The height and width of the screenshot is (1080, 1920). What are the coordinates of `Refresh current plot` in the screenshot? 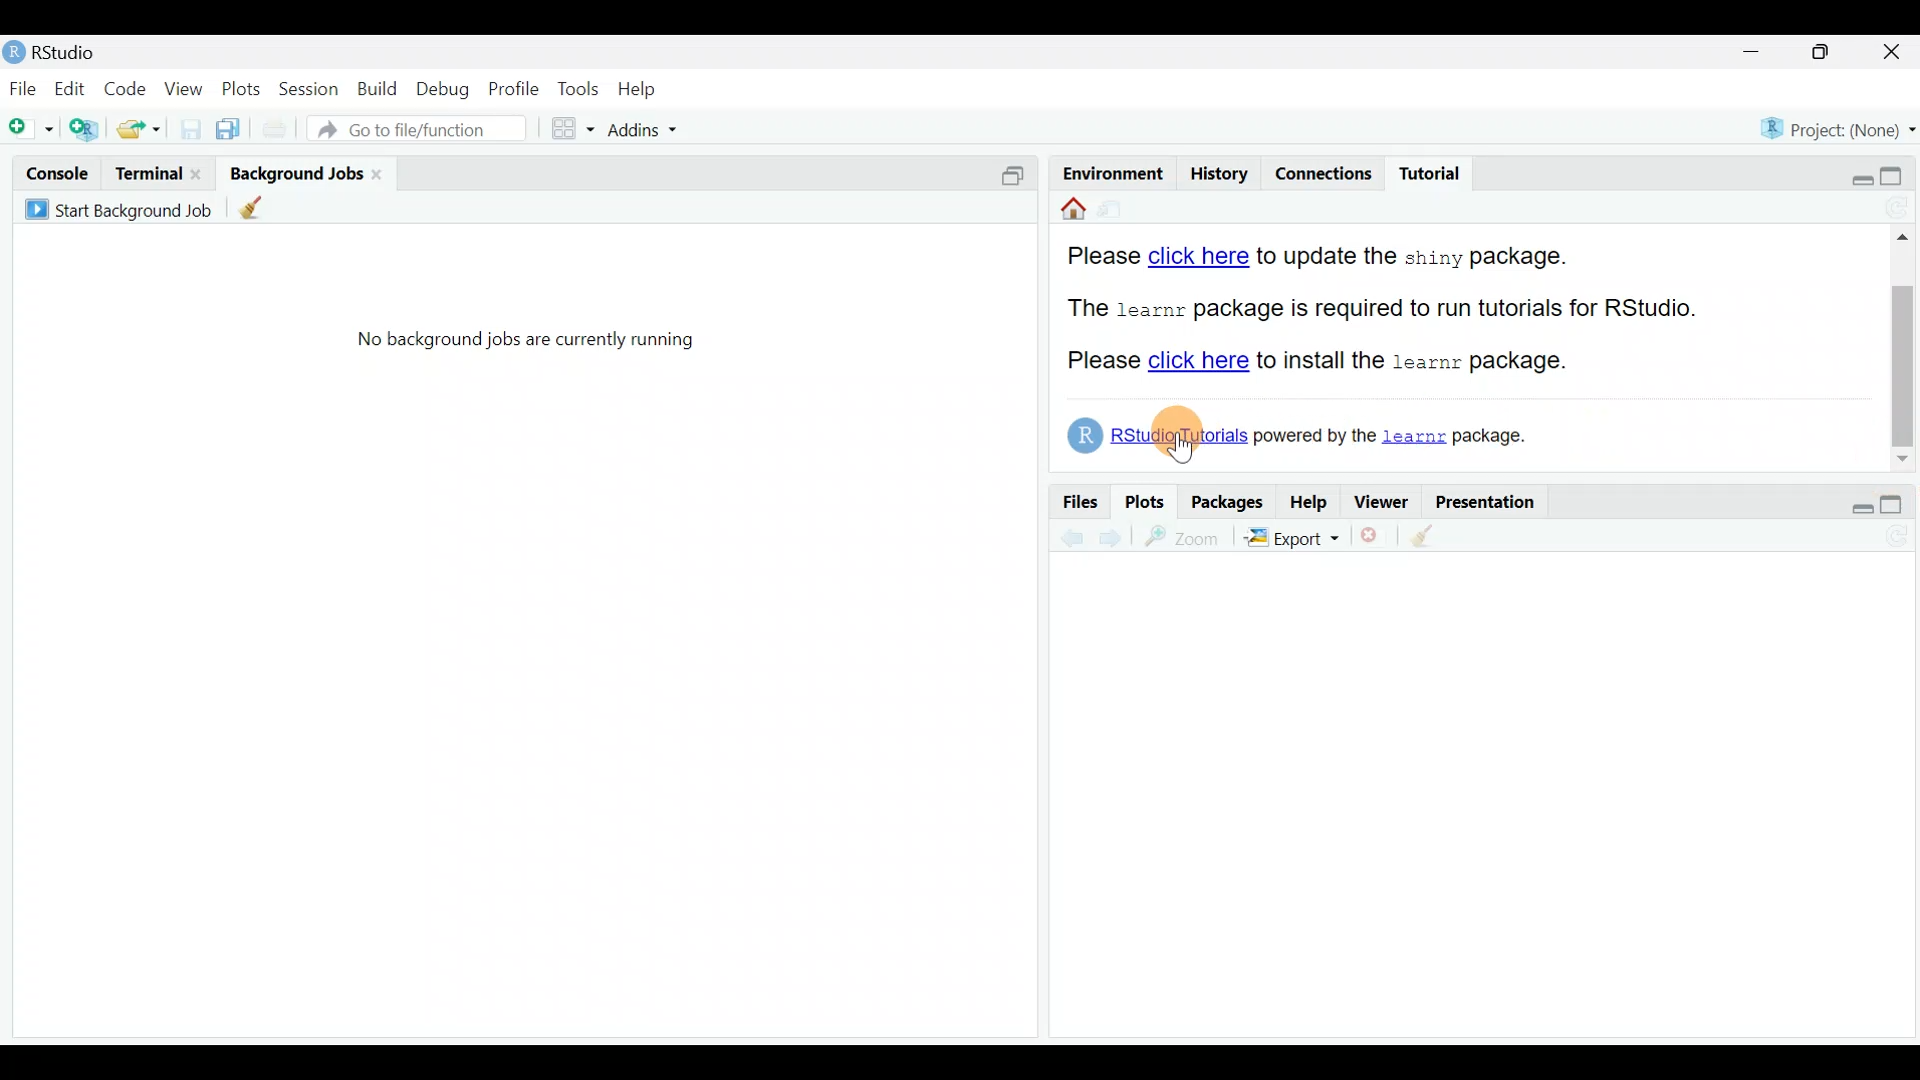 It's located at (1894, 533).